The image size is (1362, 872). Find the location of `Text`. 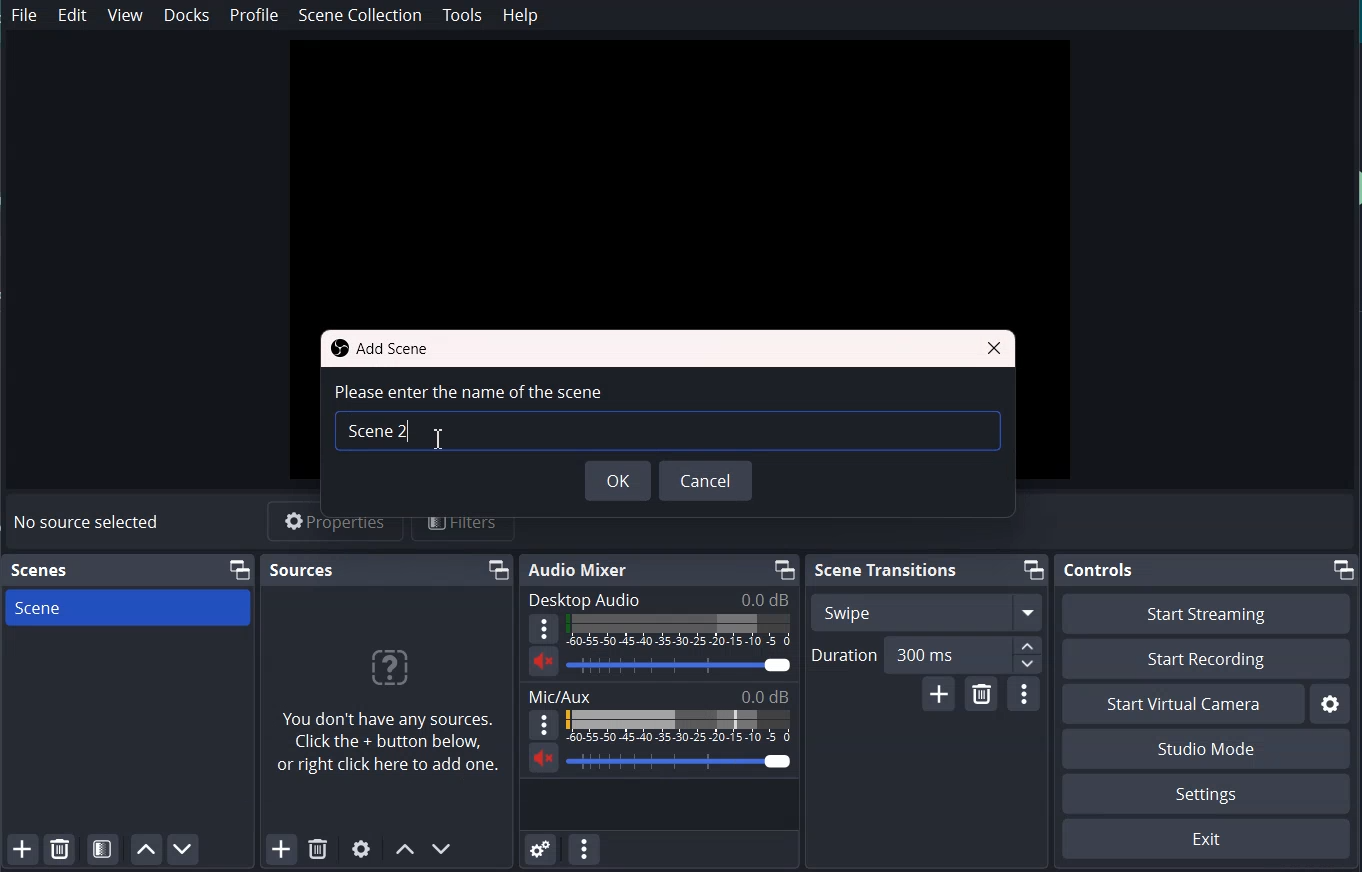

Text is located at coordinates (659, 599).